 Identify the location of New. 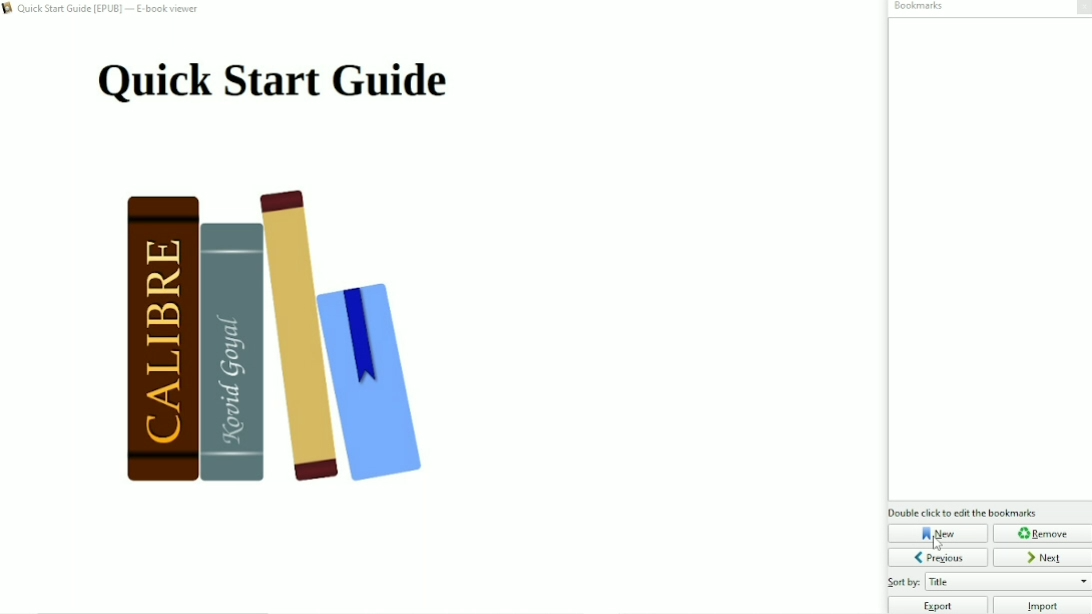
(938, 533).